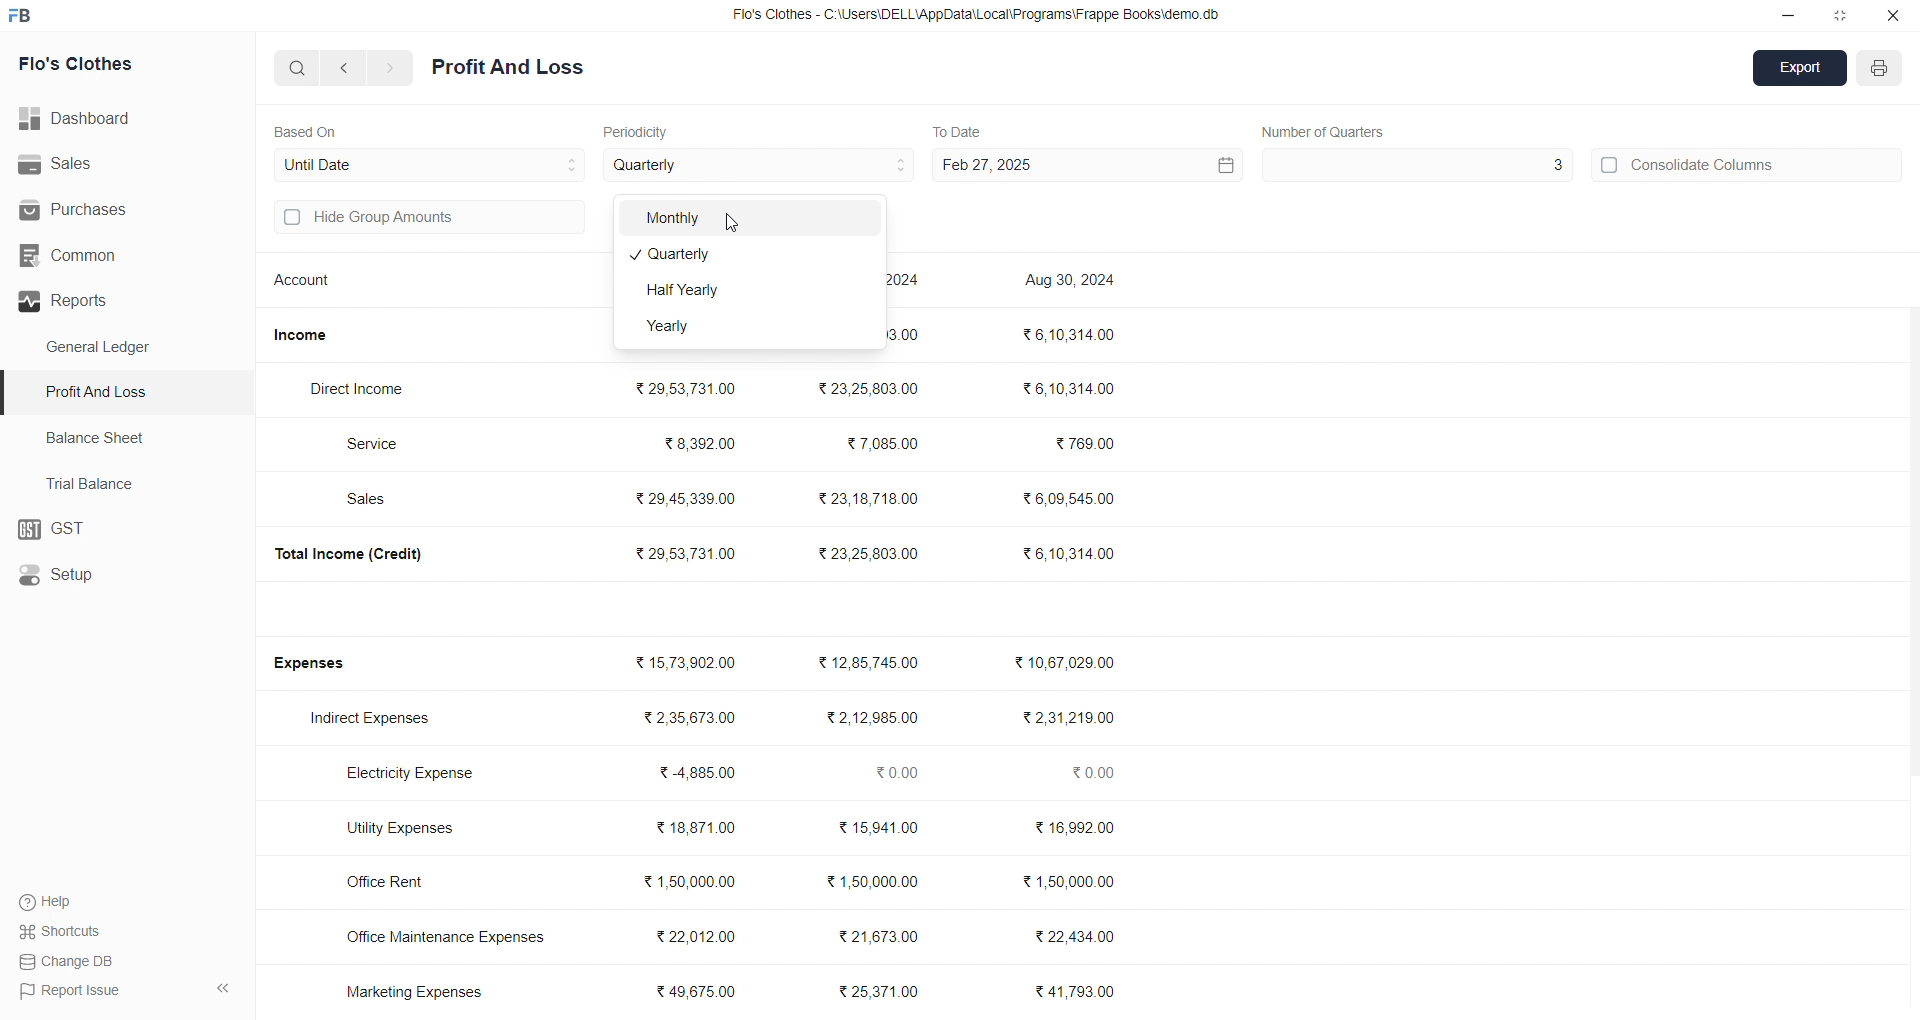 The height and width of the screenshot is (1020, 1920). Describe the element at coordinates (748, 292) in the screenshot. I see `half yearly` at that location.